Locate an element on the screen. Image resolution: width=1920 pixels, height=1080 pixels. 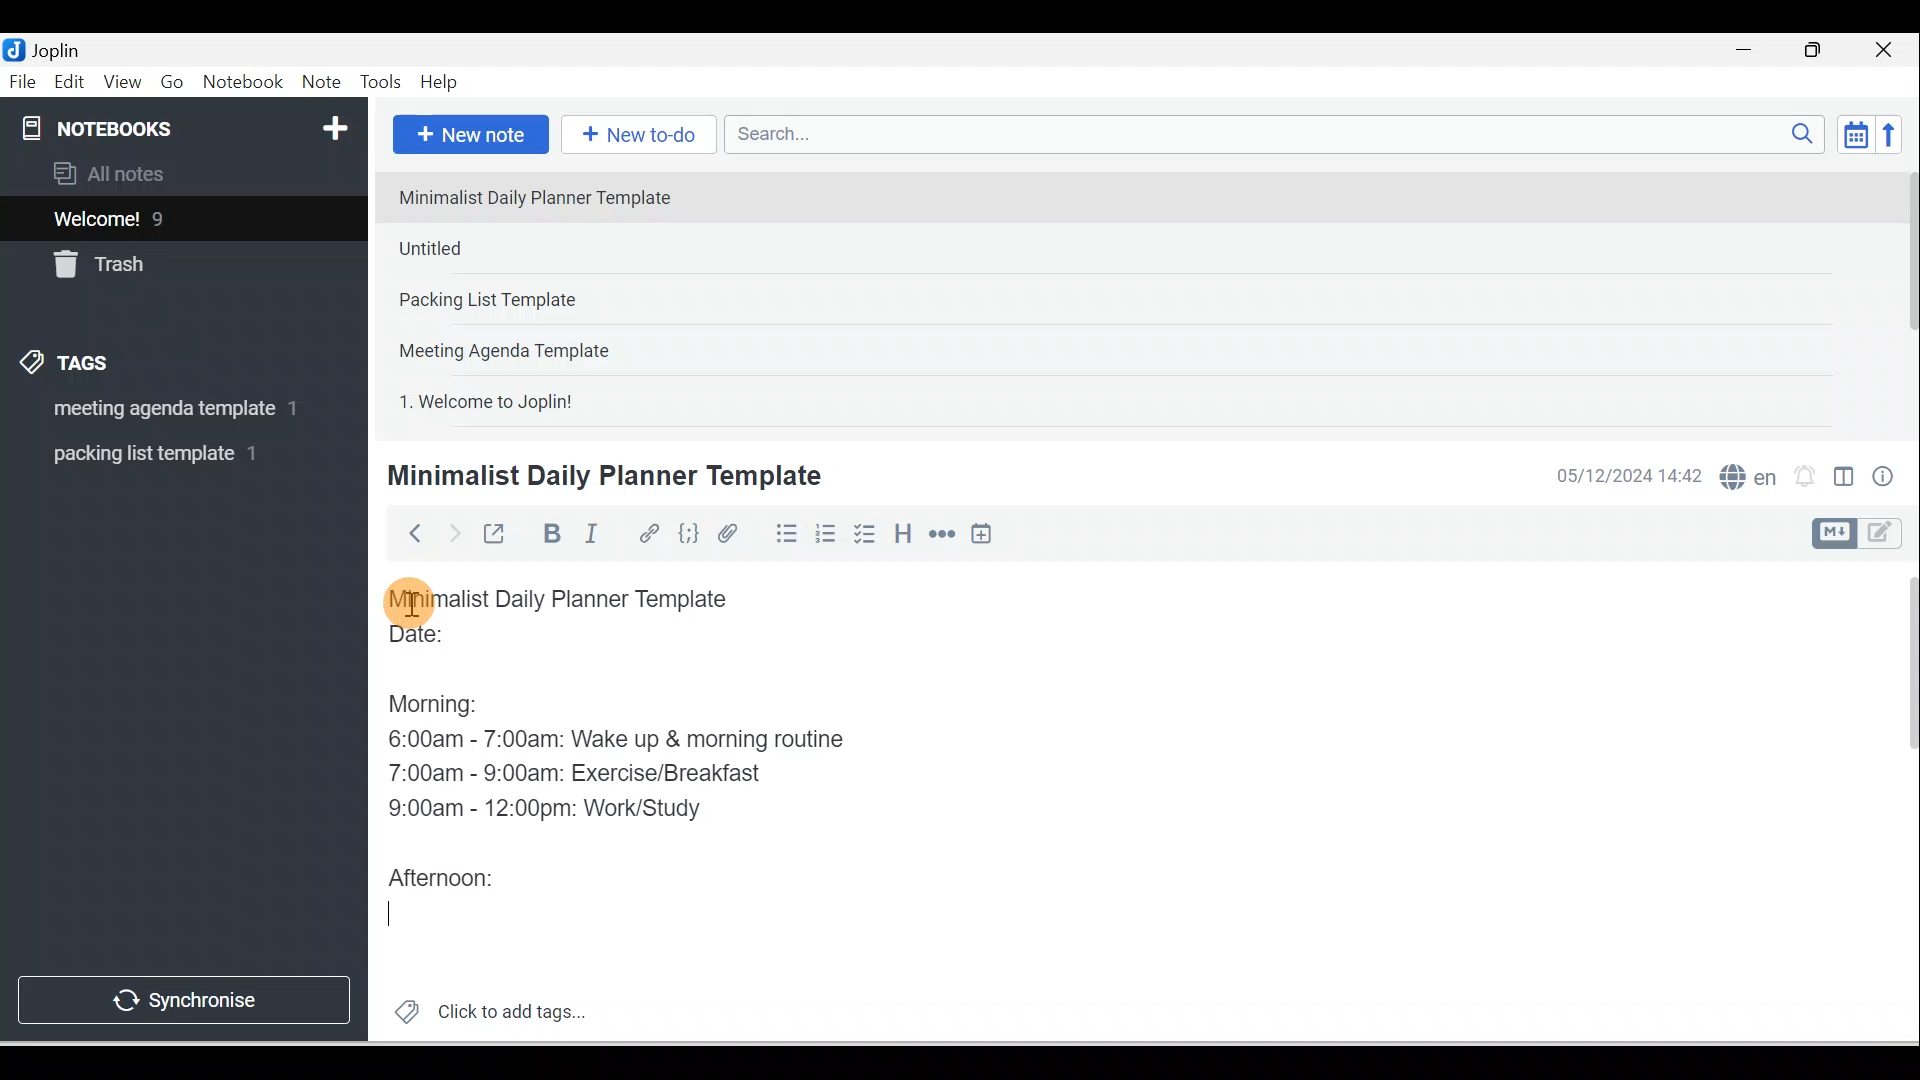
Notes is located at coordinates (169, 214).